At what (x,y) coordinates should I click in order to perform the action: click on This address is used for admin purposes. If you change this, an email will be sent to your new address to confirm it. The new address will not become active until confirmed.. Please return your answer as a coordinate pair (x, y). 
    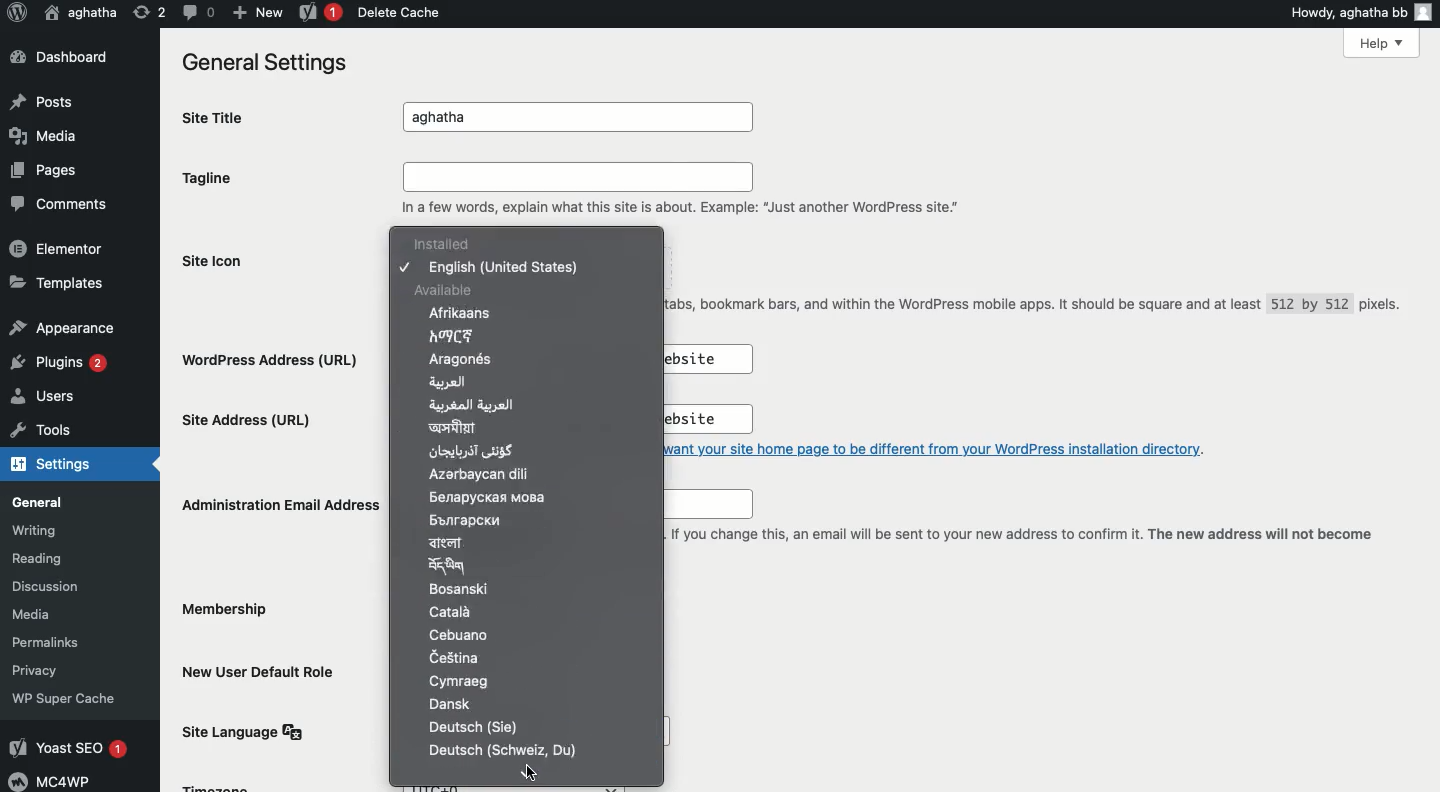
    Looking at the image, I should click on (1022, 545).